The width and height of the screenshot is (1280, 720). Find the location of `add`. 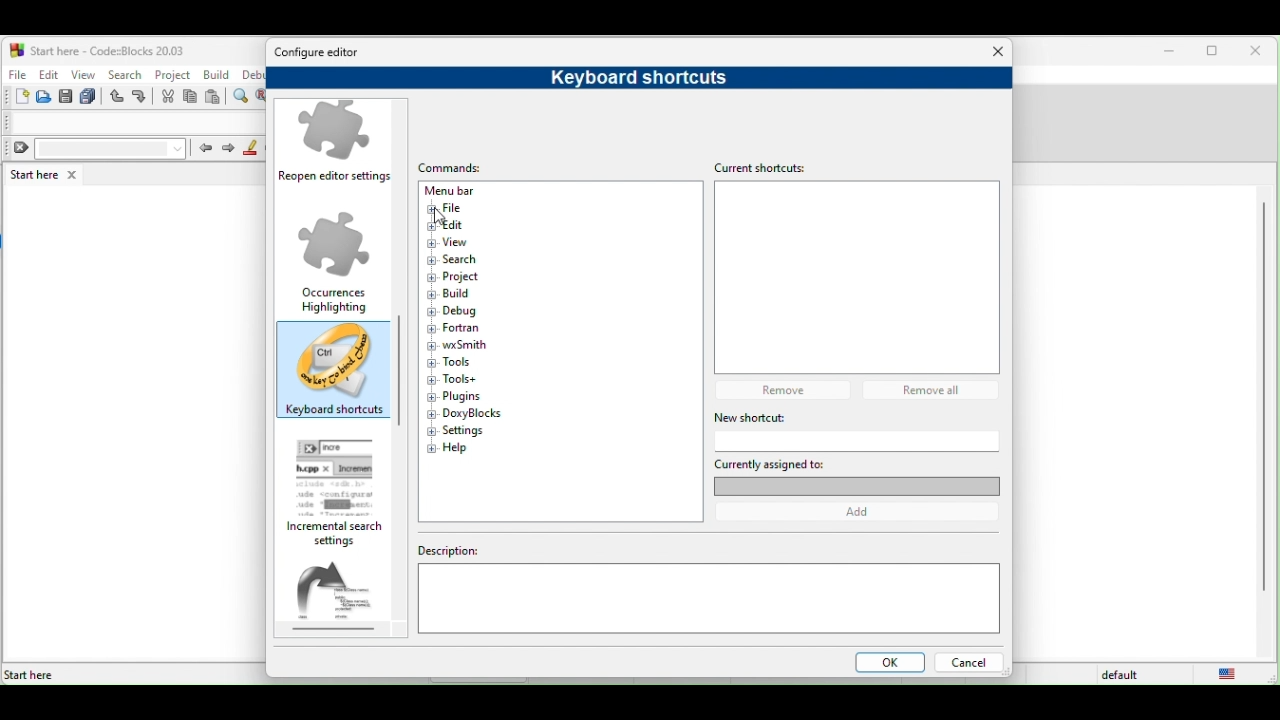

add is located at coordinates (864, 512).